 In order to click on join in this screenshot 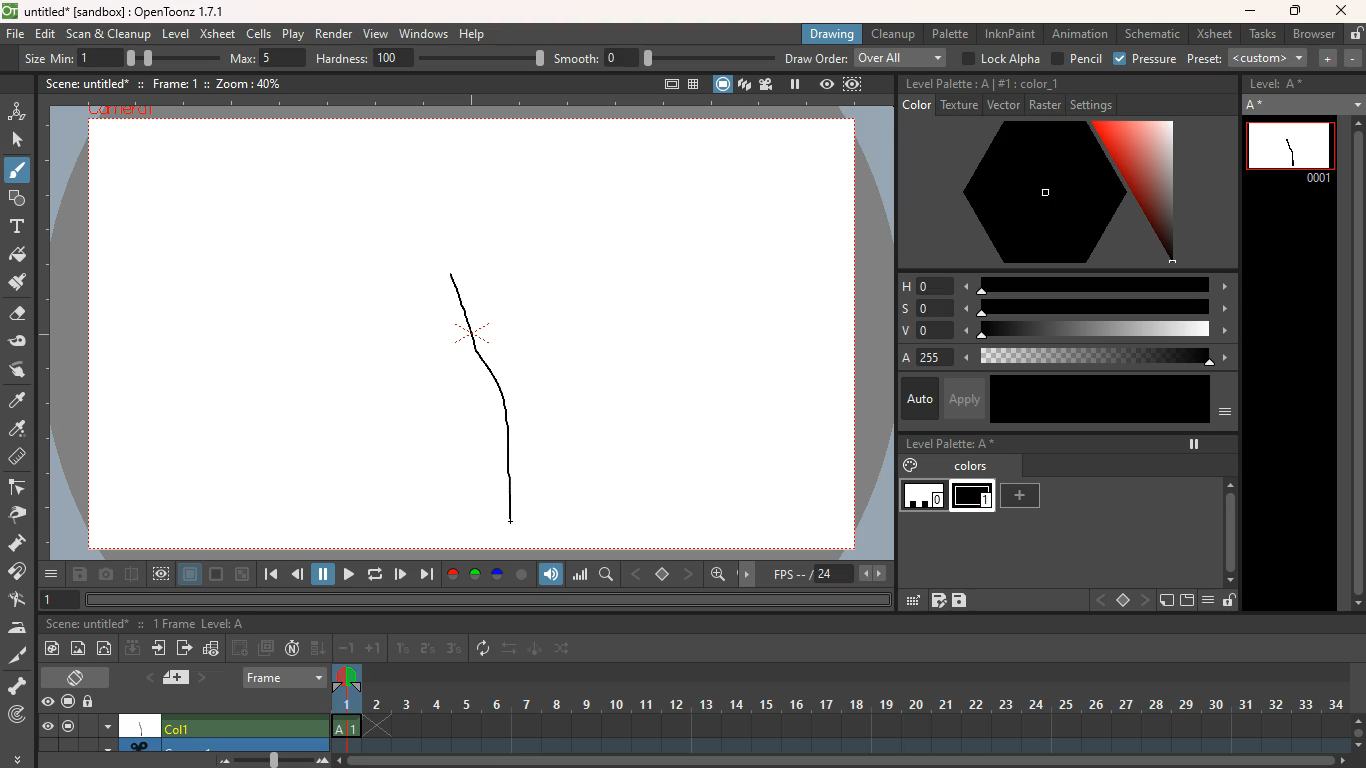, I will do `click(20, 573)`.